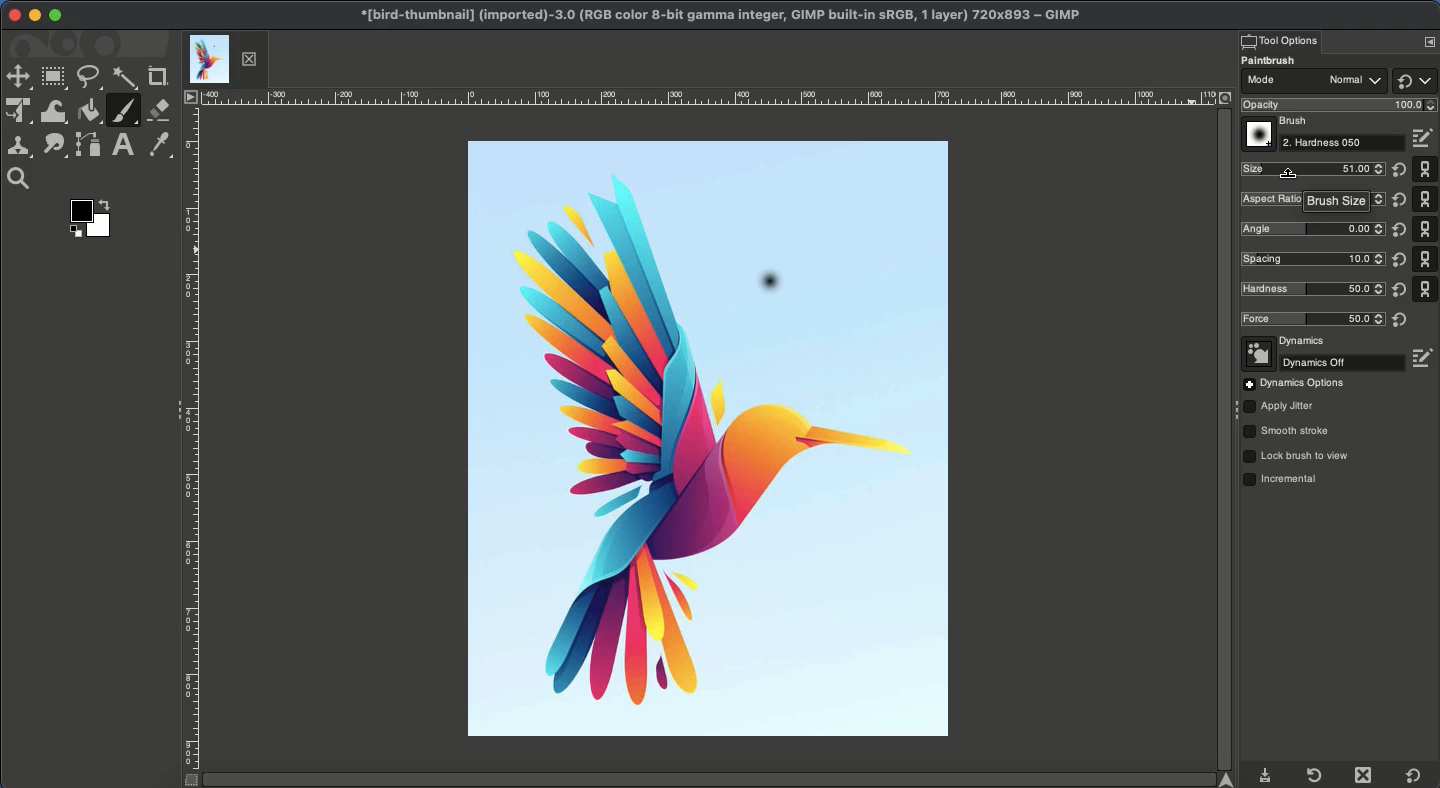 This screenshot has width=1440, height=788. What do you see at coordinates (160, 110) in the screenshot?
I see `Eraser` at bounding box center [160, 110].